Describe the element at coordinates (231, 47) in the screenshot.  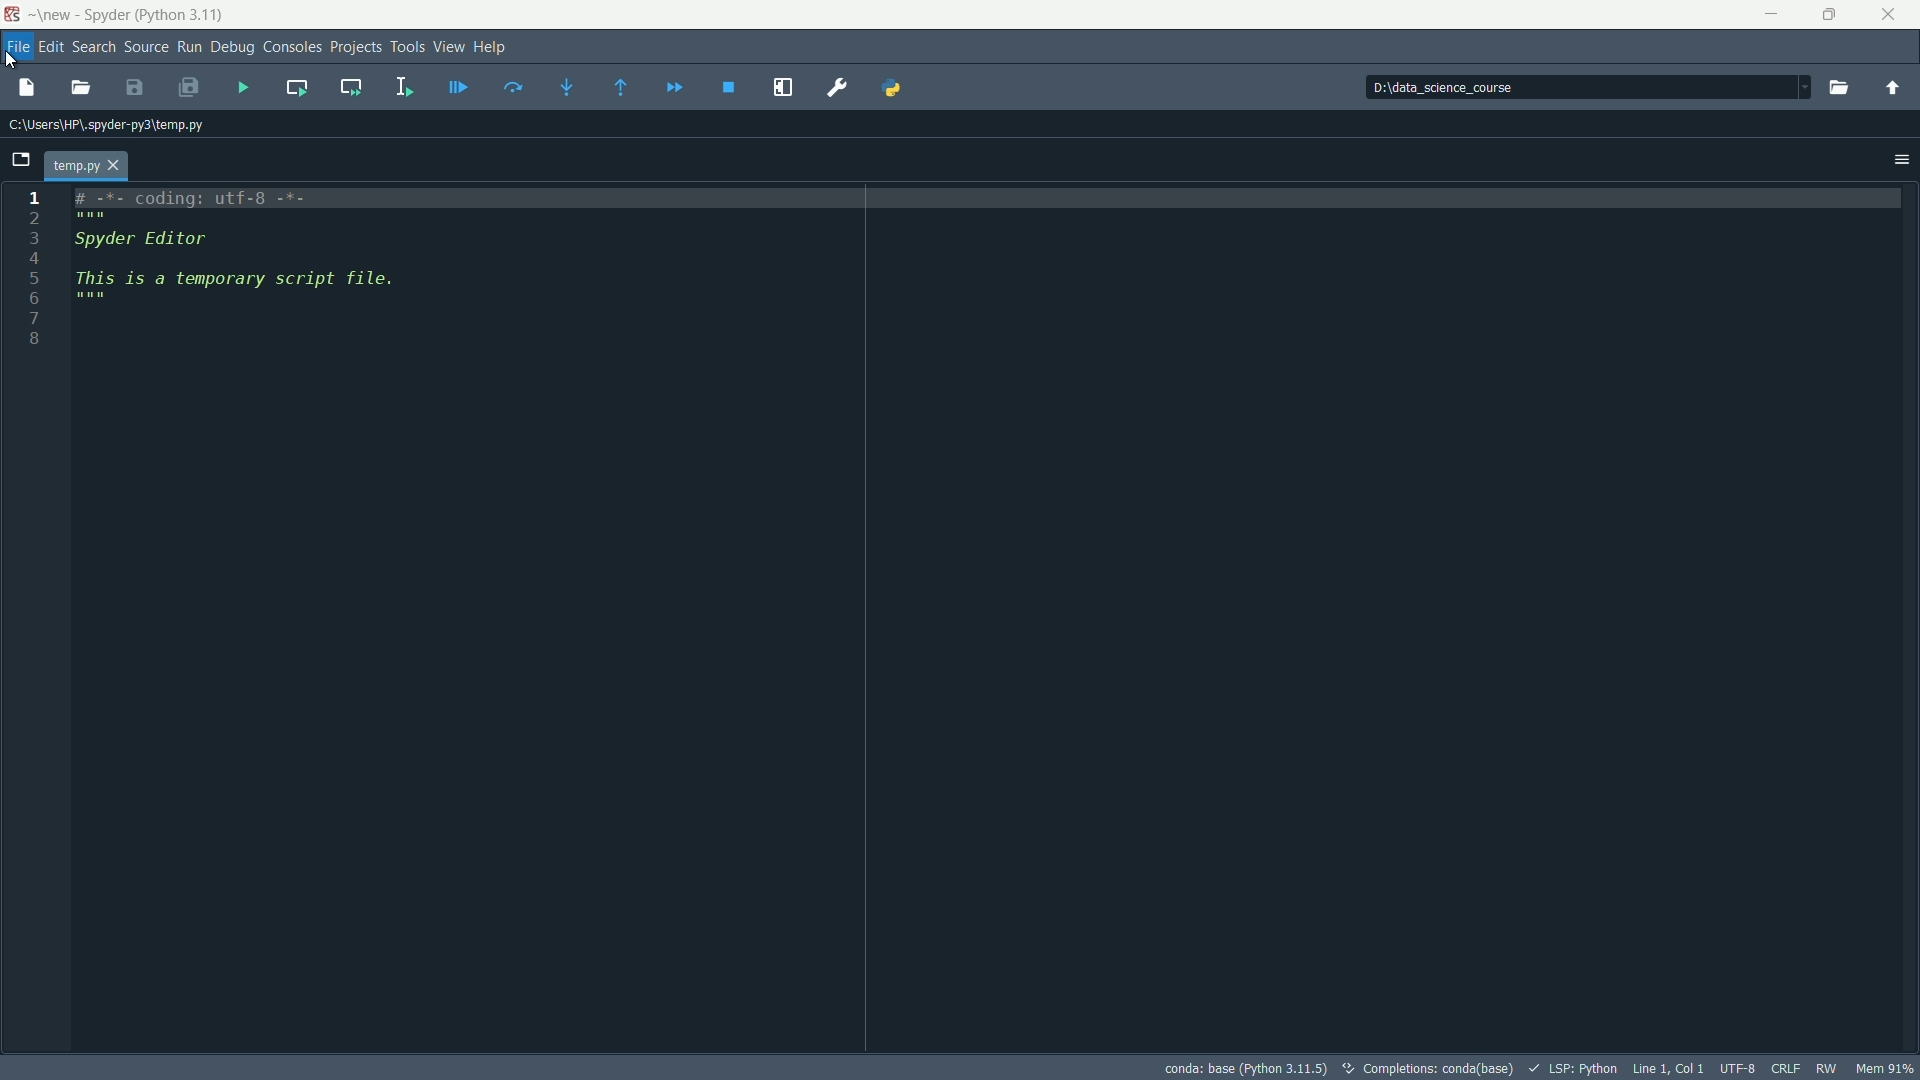
I see `debug menu` at that location.